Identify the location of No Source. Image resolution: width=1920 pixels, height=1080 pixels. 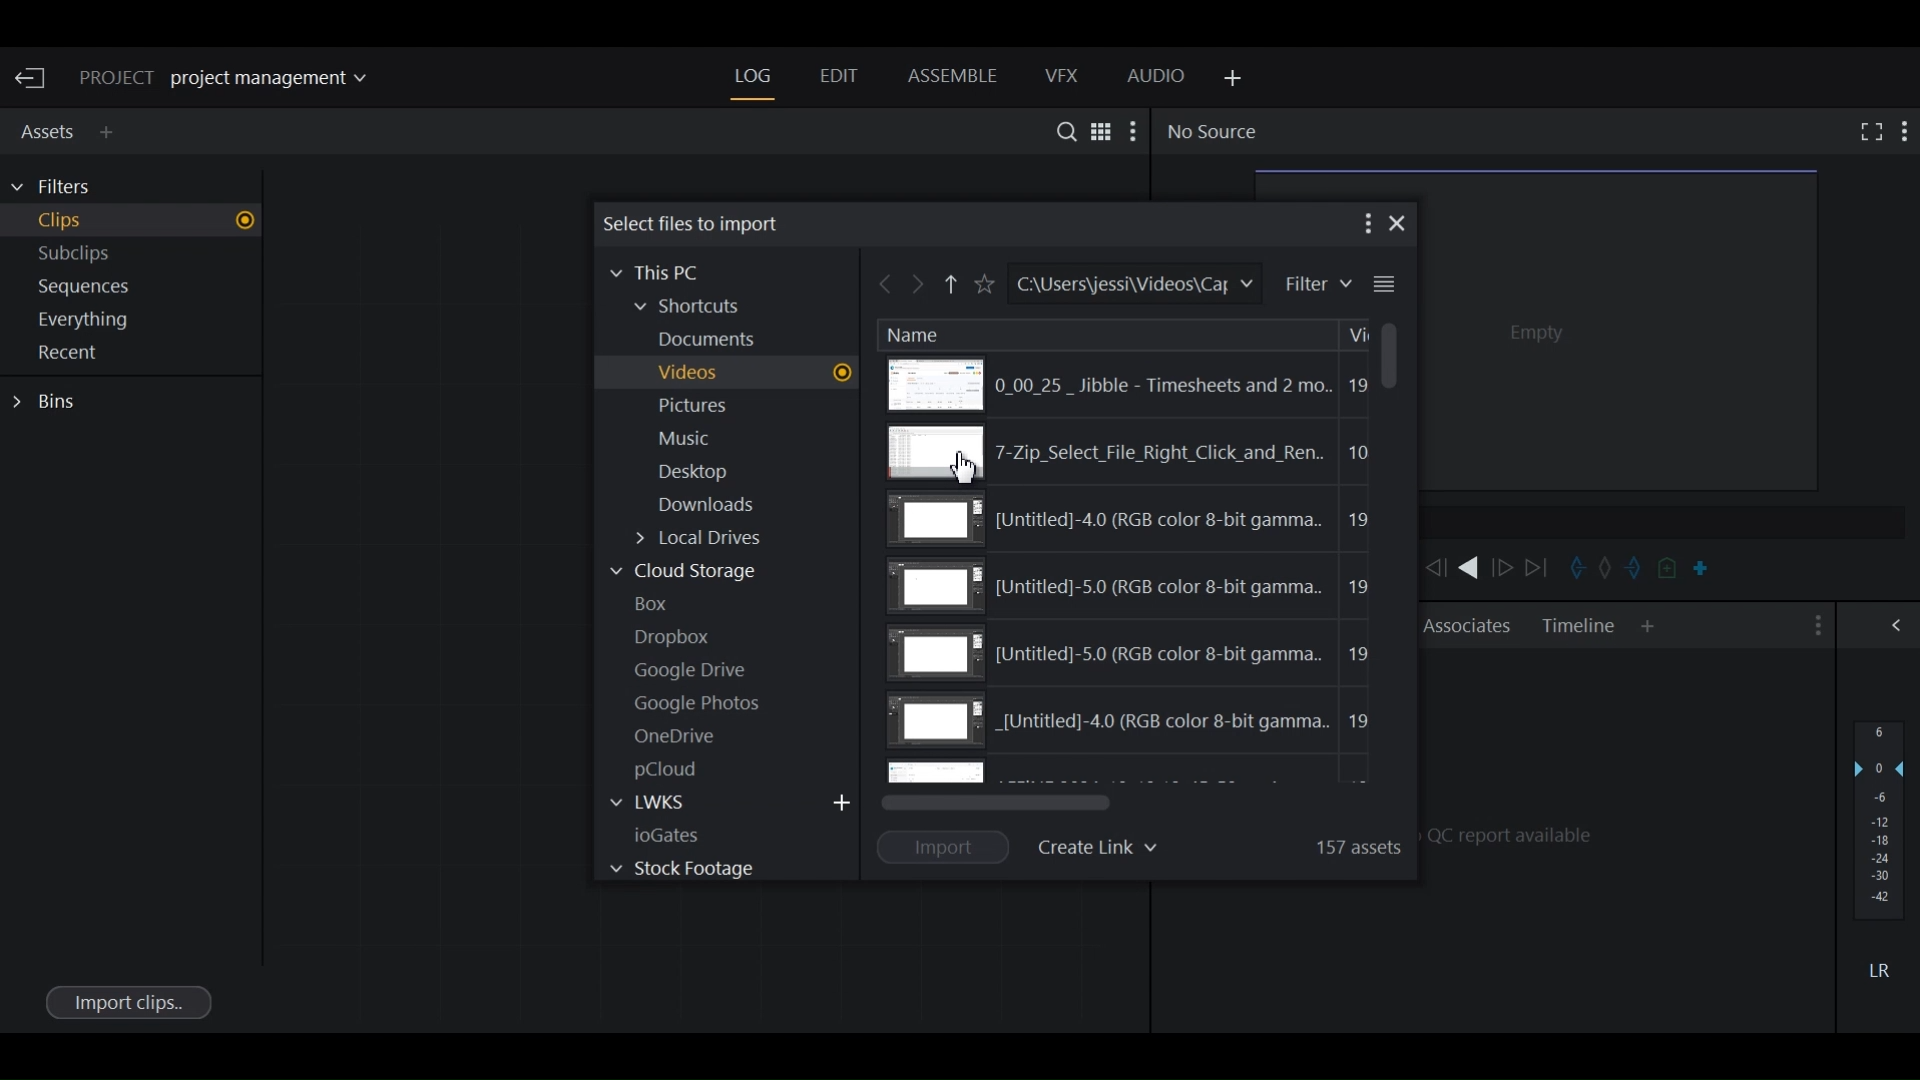
(1211, 132).